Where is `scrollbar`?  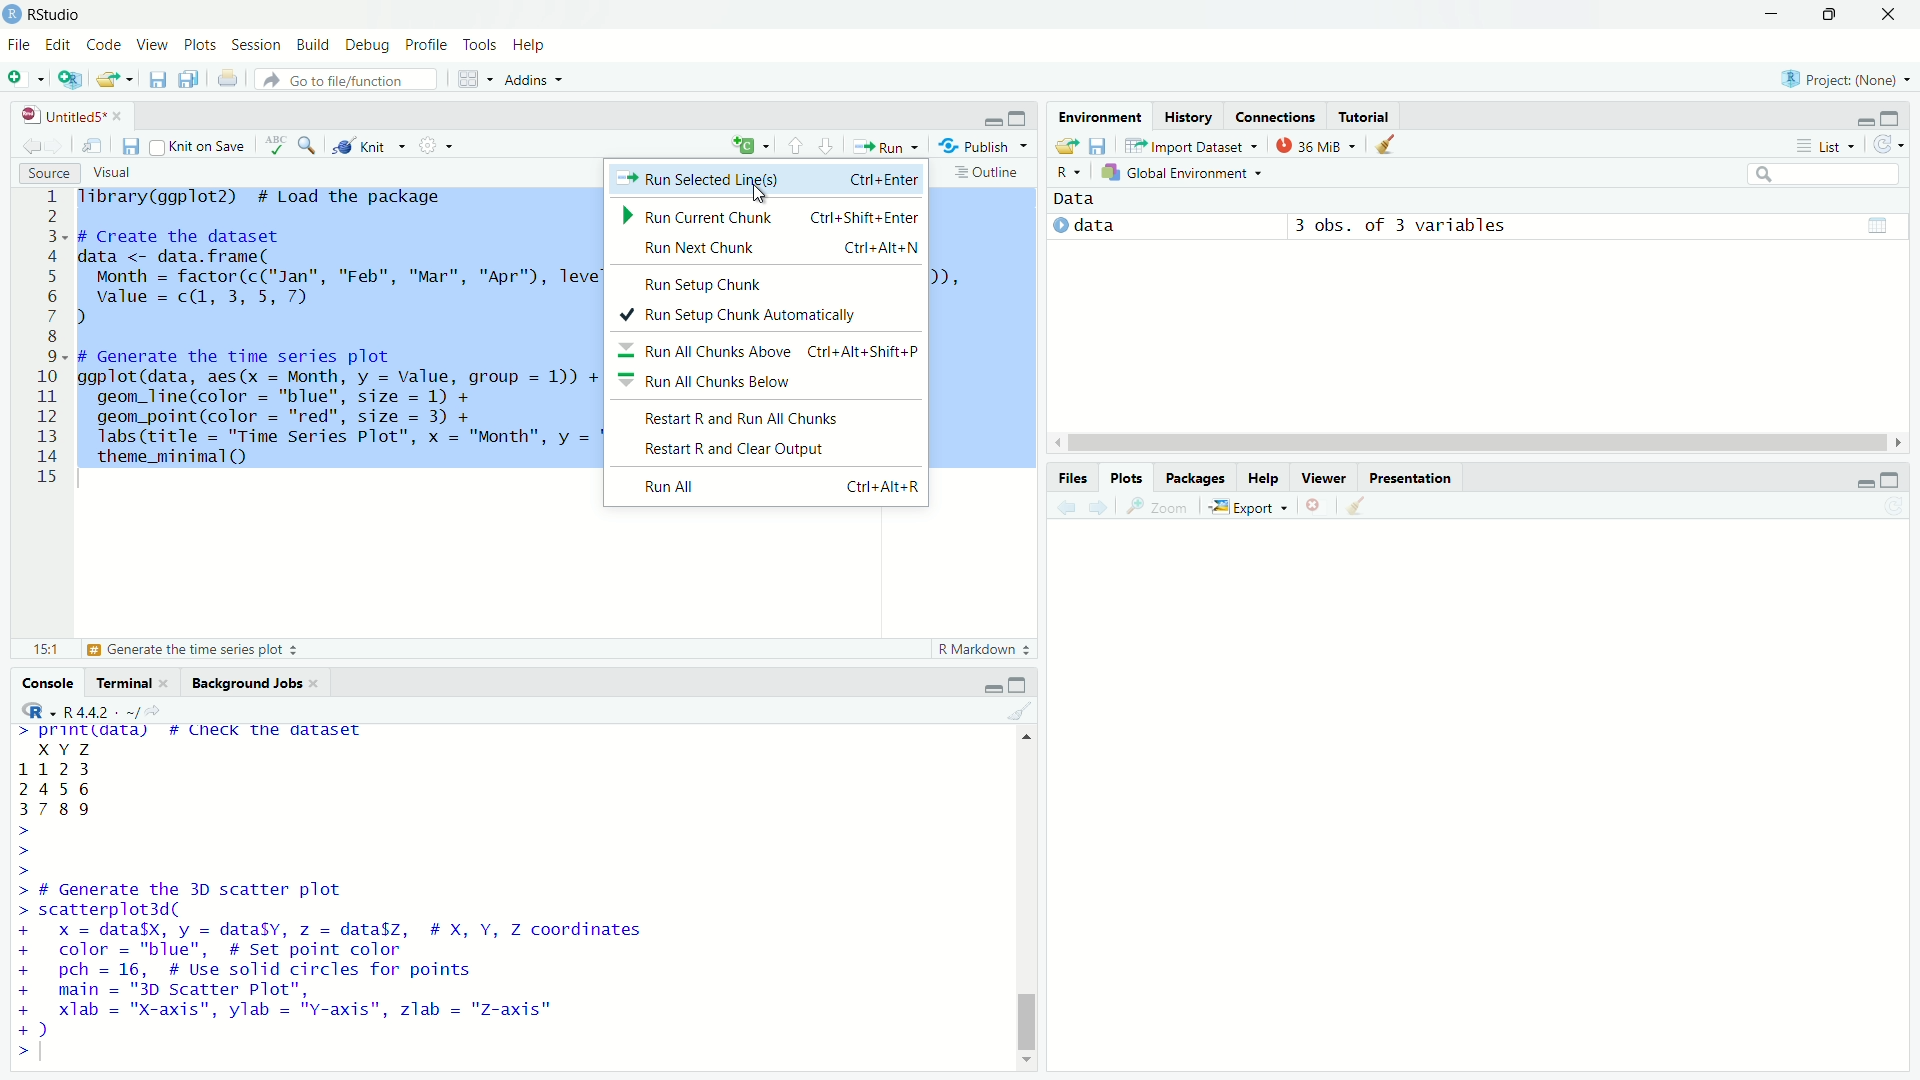 scrollbar is located at coordinates (1472, 444).